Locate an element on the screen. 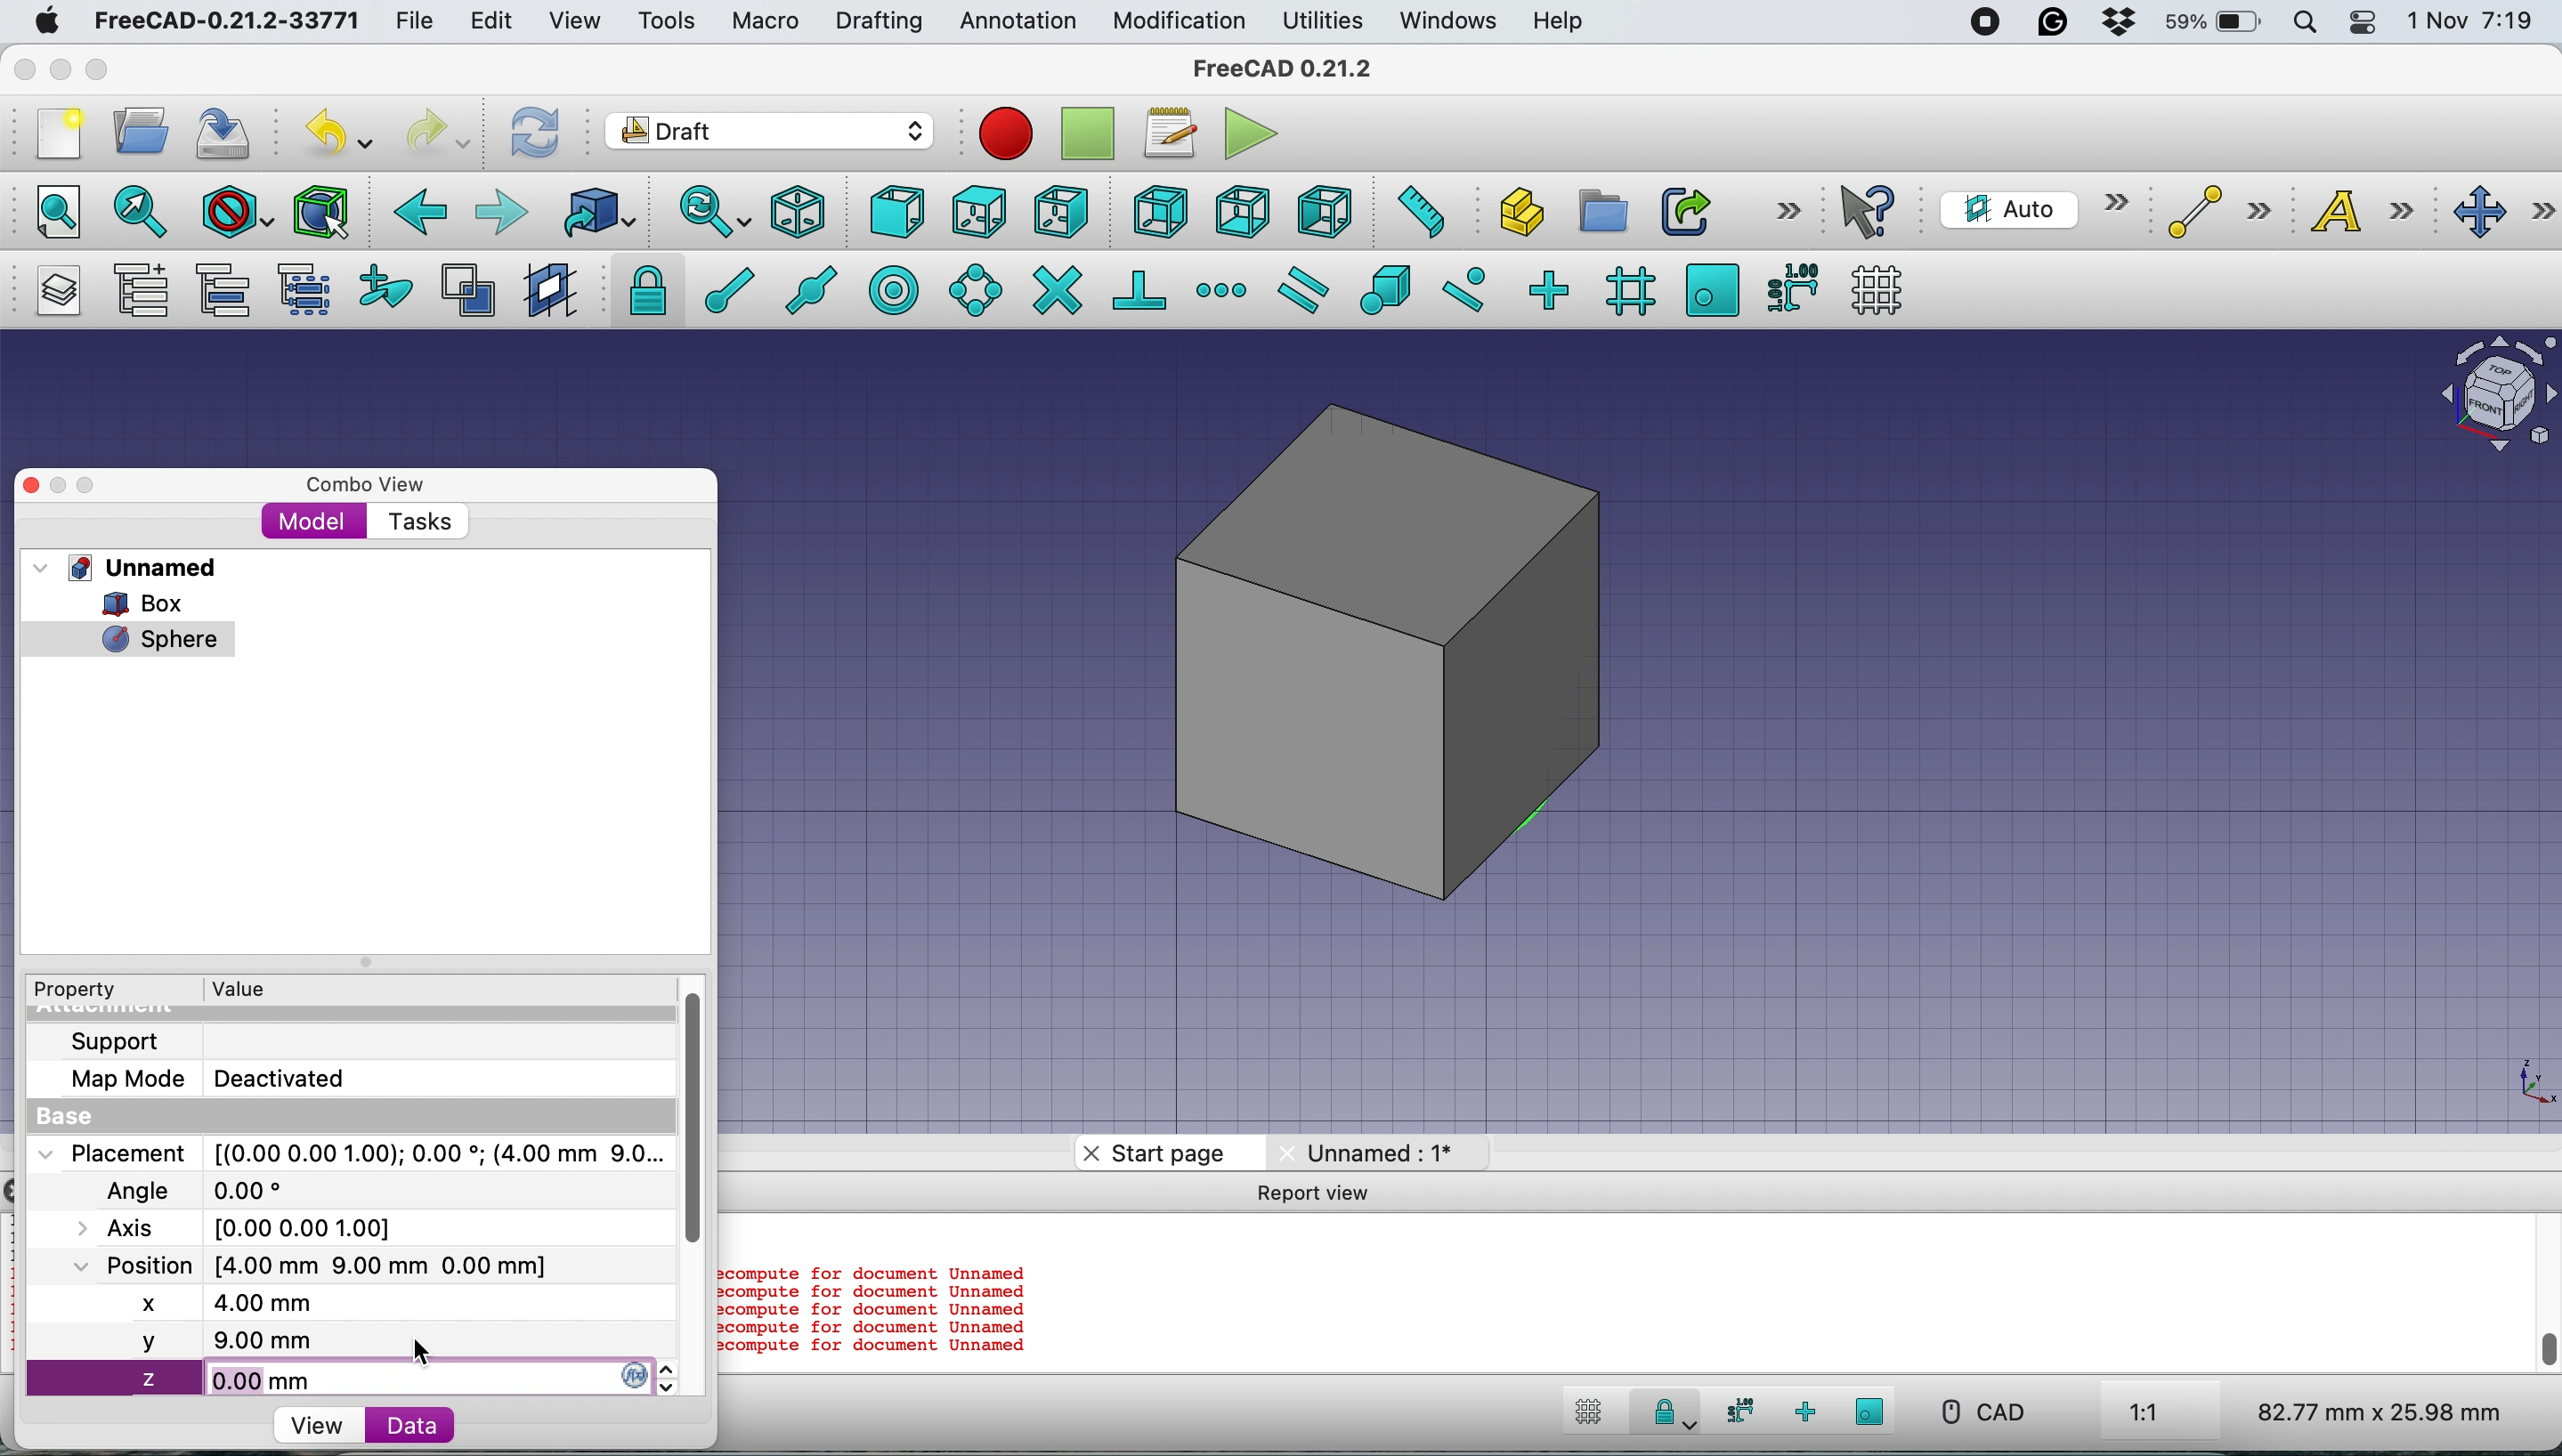 The width and height of the screenshot is (2562, 1456). windows is located at coordinates (1451, 21).